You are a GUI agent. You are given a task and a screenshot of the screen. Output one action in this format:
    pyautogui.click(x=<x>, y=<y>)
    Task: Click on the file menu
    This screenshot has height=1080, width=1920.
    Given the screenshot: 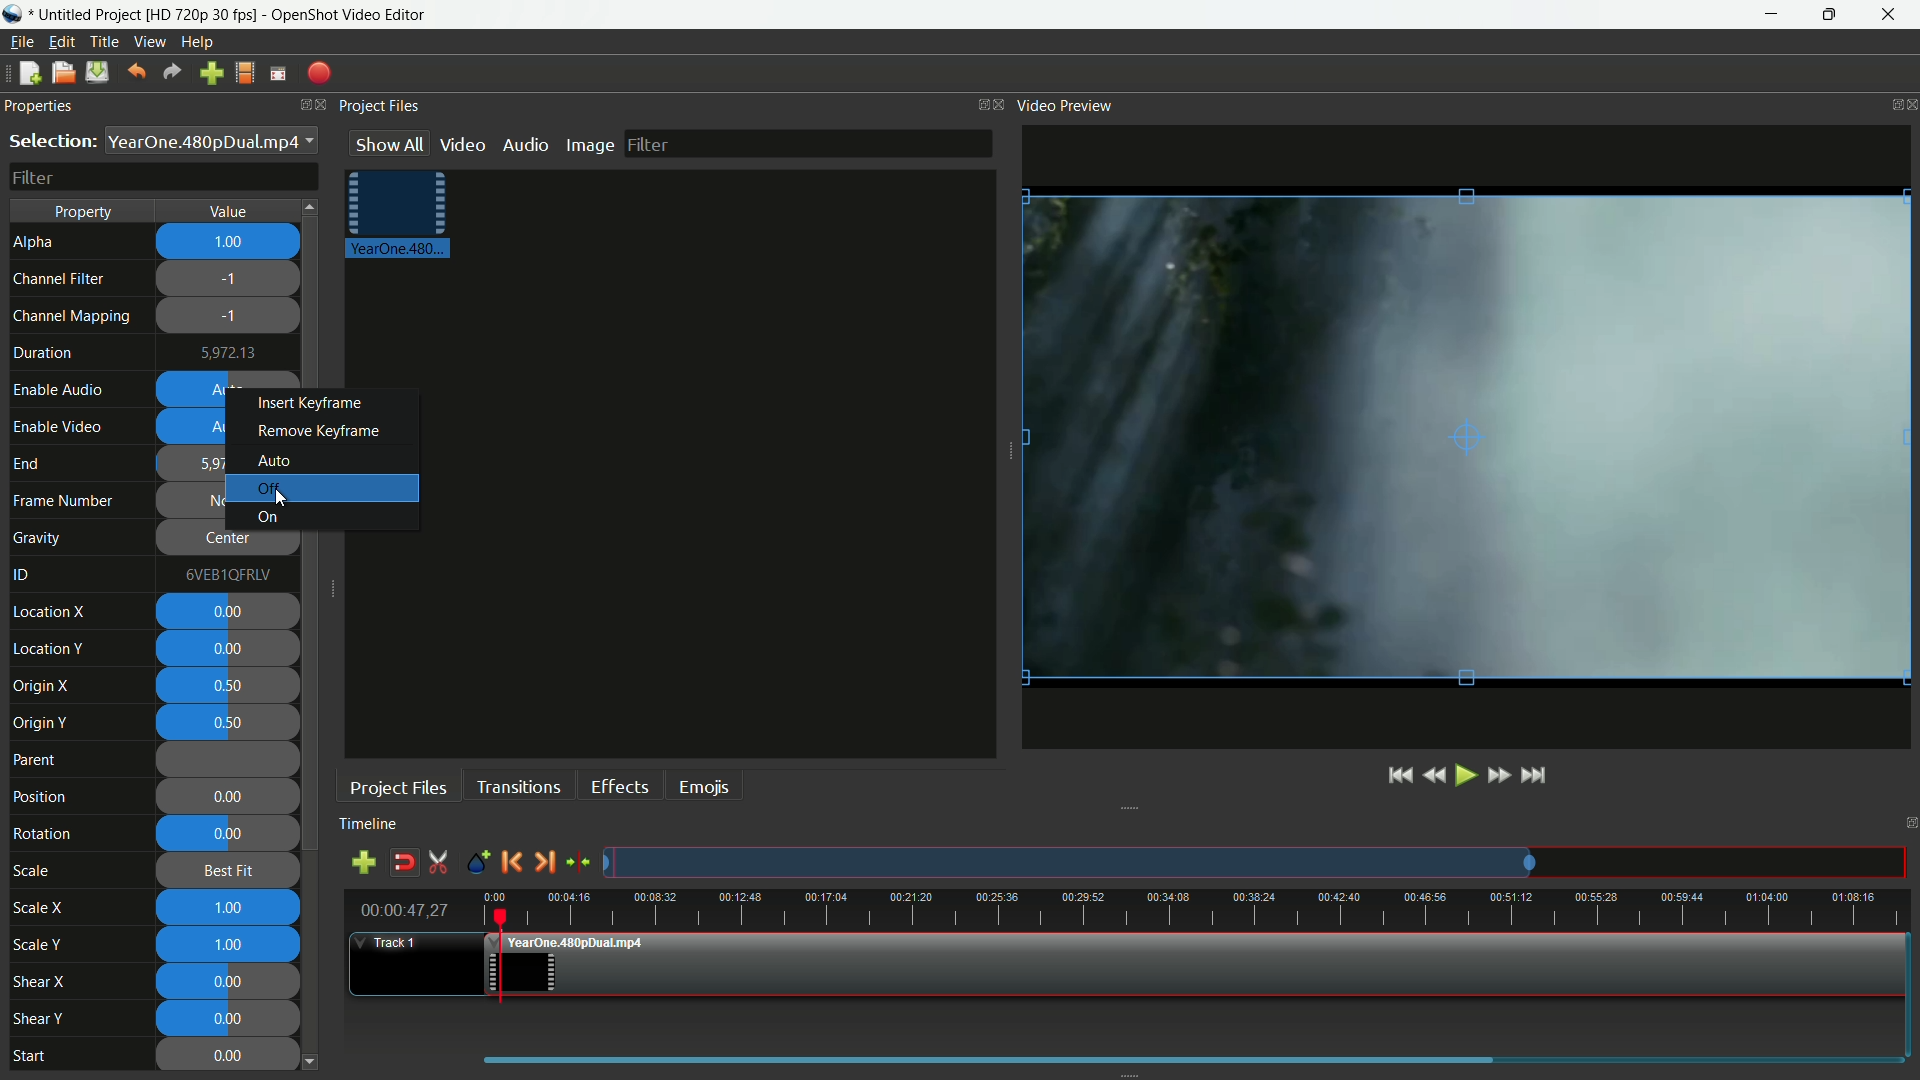 What is the action you would take?
    pyautogui.click(x=22, y=41)
    